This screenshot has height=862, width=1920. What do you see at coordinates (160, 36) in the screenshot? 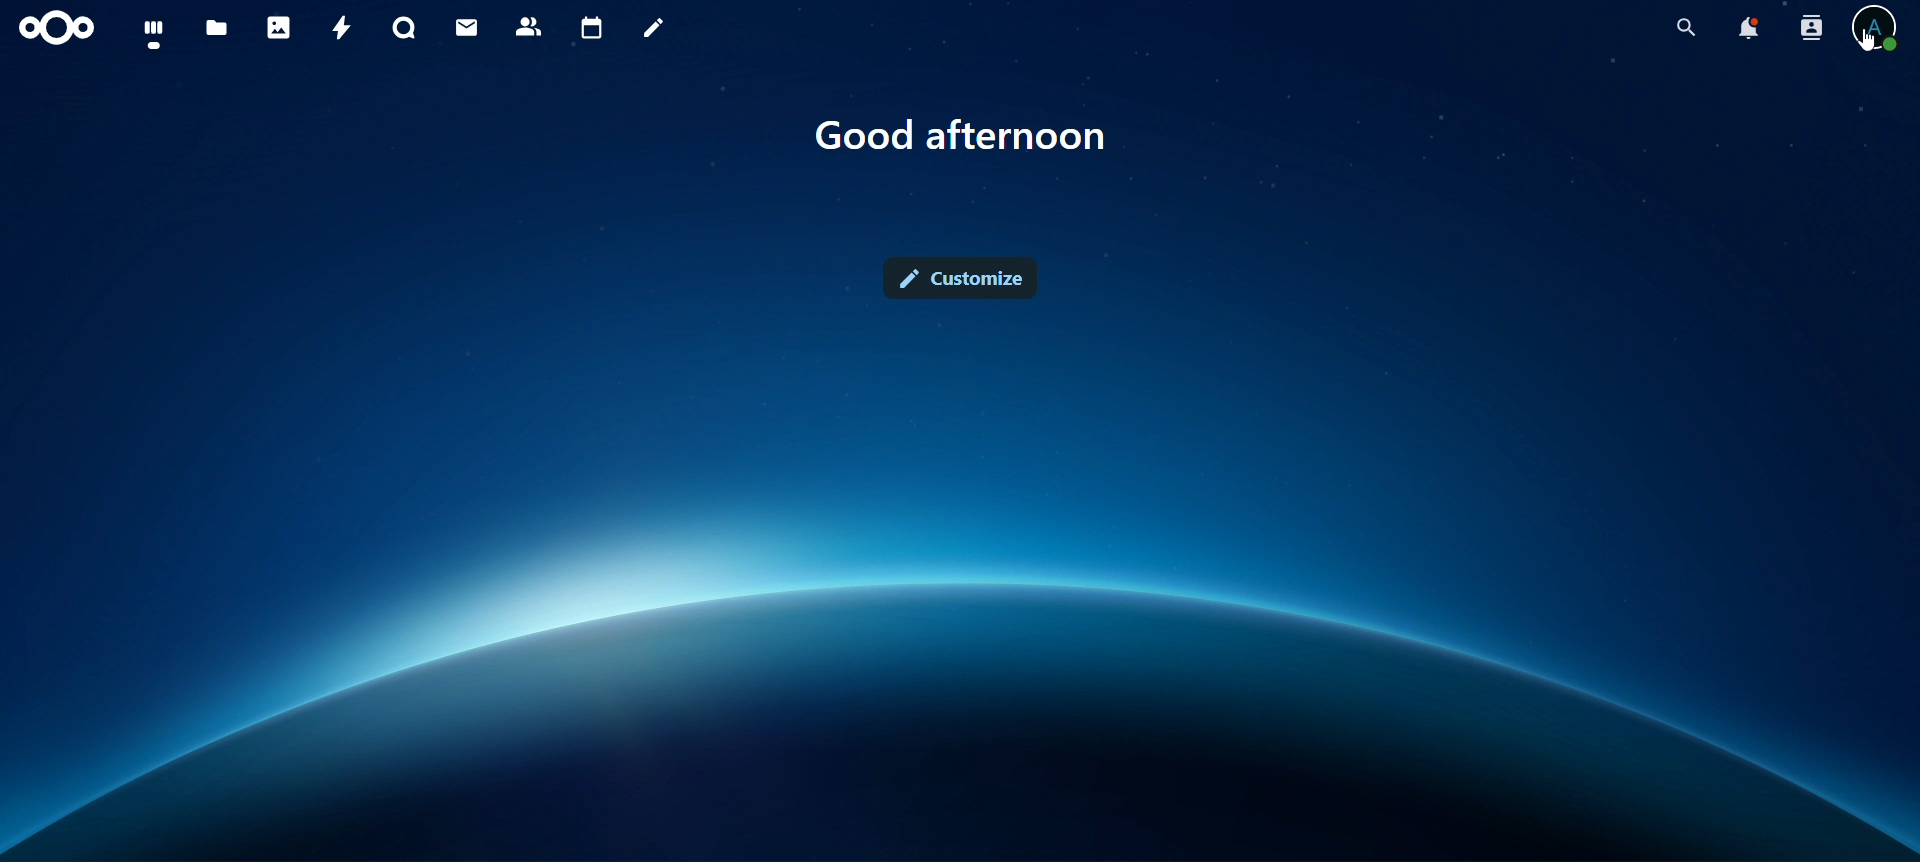
I see `dashboard` at bounding box center [160, 36].